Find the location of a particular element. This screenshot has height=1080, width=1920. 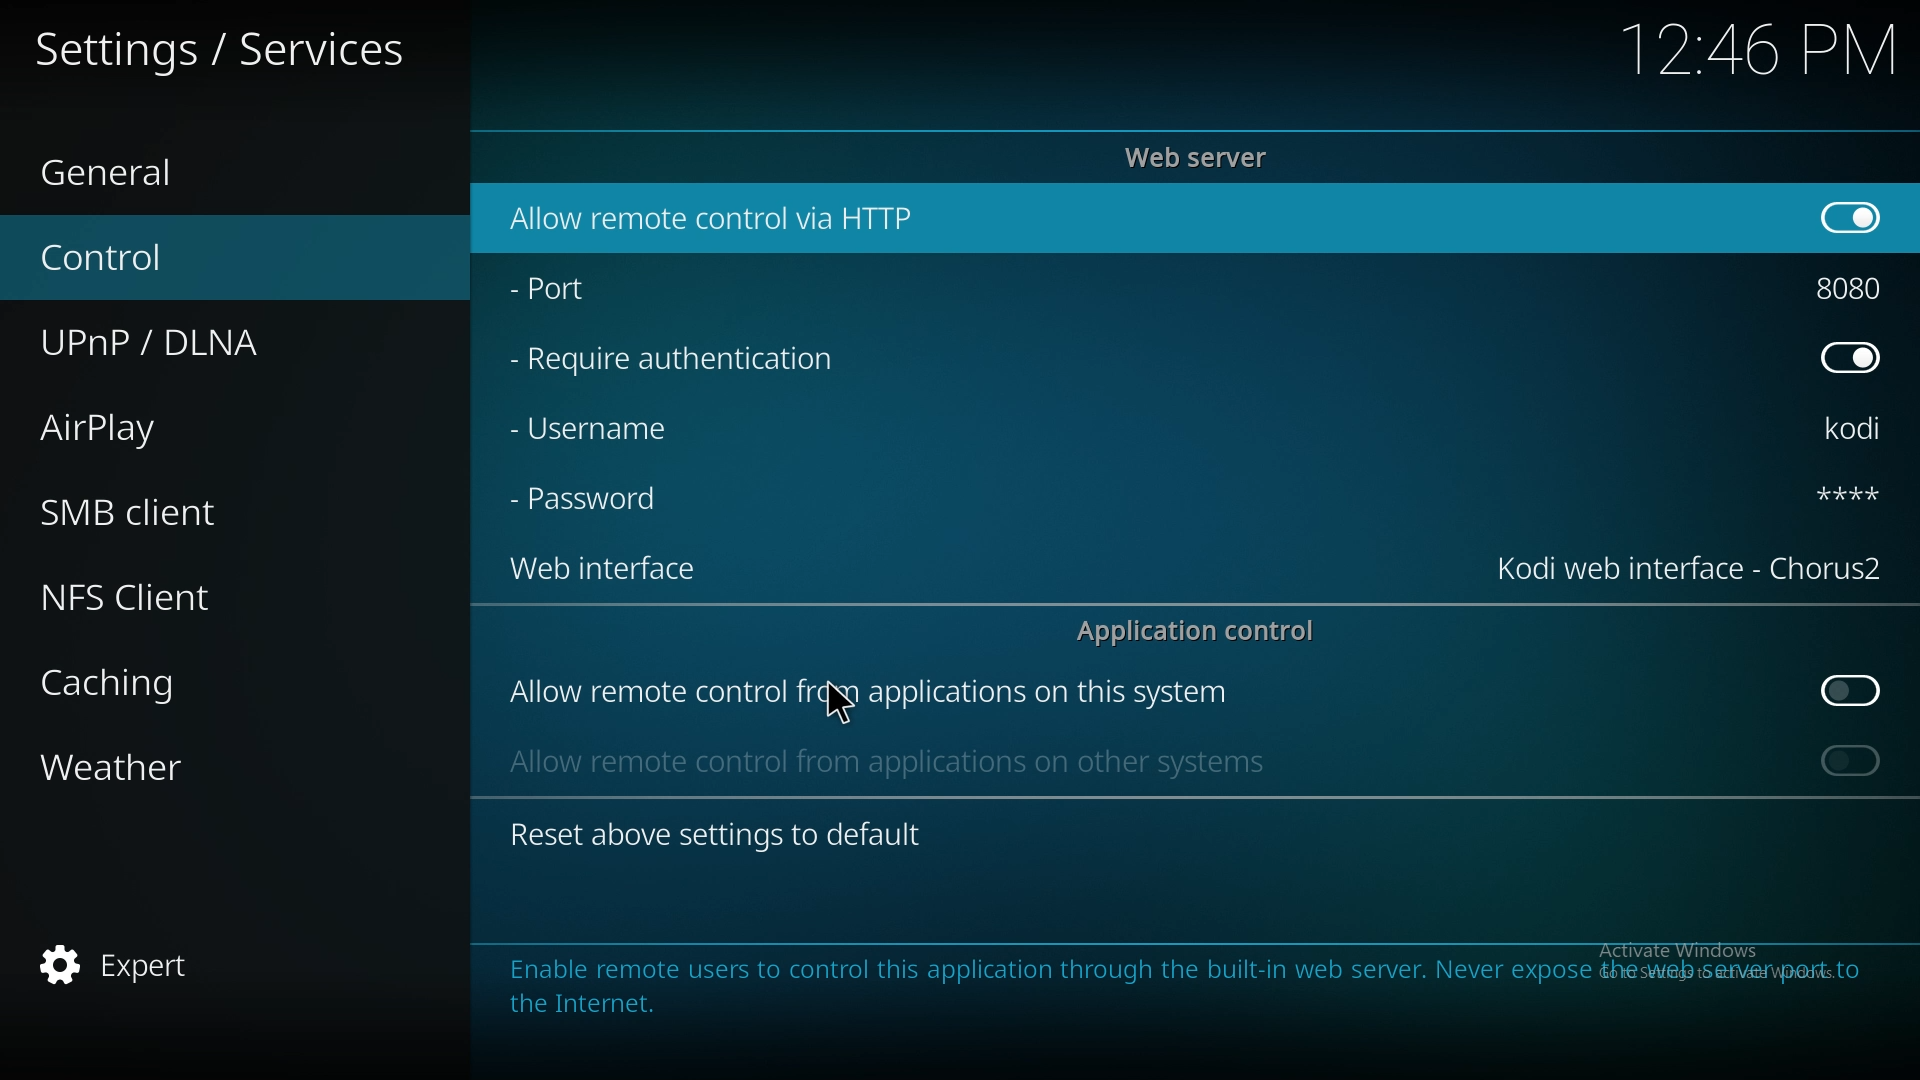

caching is located at coordinates (183, 683).